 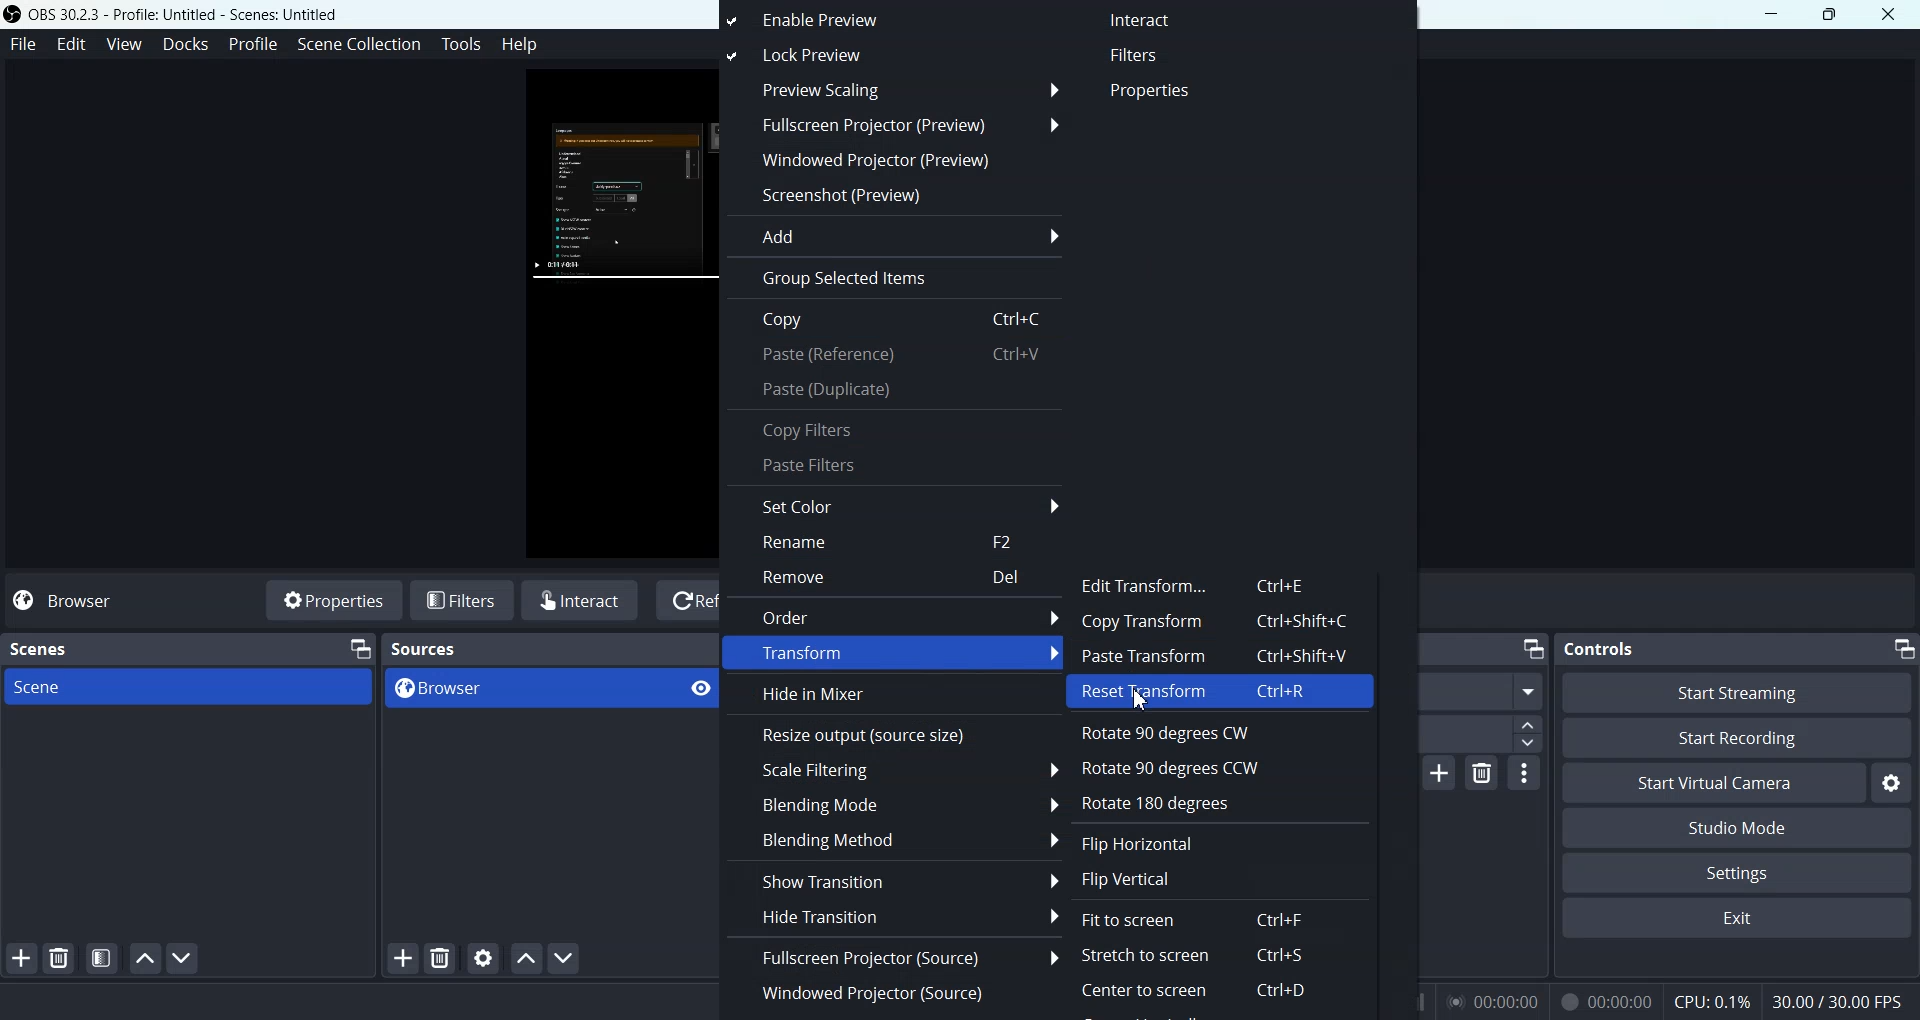 I want to click on Maximize, so click(x=1830, y=15).